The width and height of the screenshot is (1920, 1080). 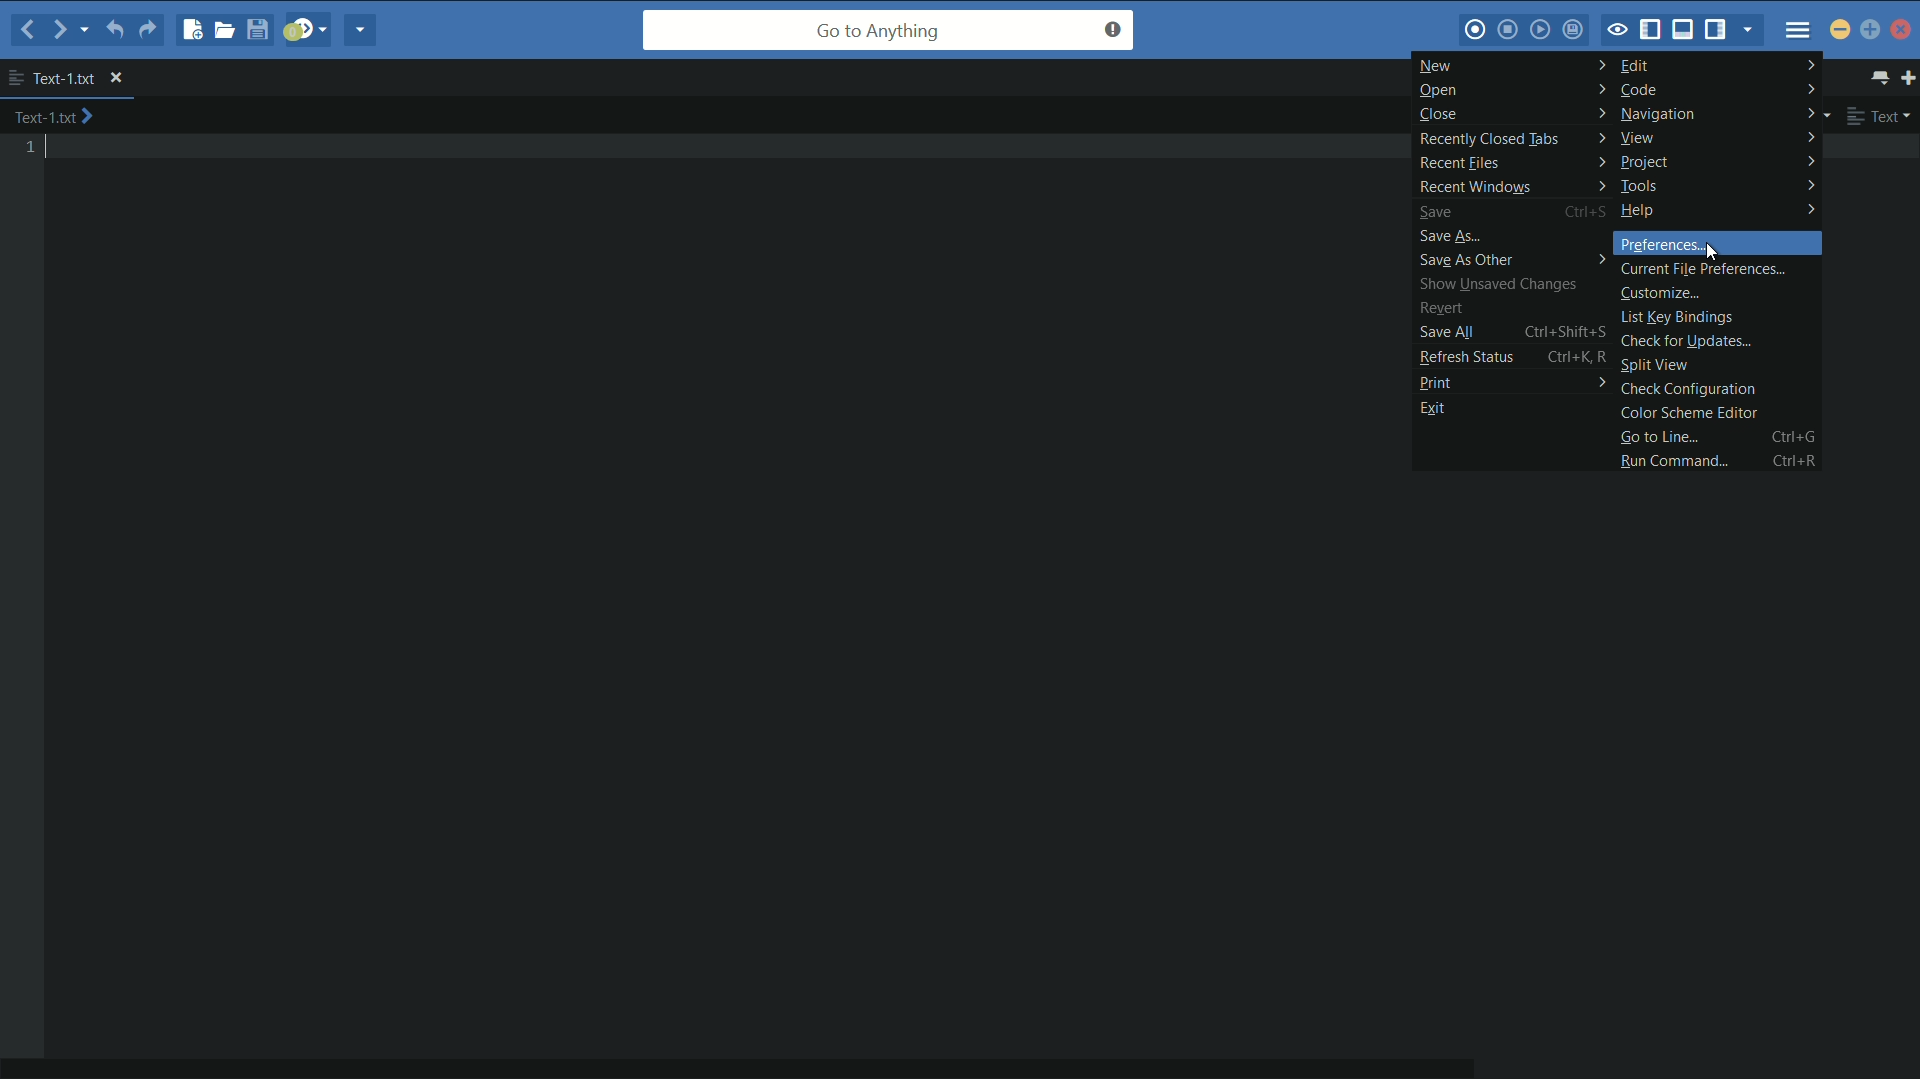 What do you see at coordinates (1585, 212) in the screenshot?
I see `Ctrl+S` at bounding box center [1585, 212].